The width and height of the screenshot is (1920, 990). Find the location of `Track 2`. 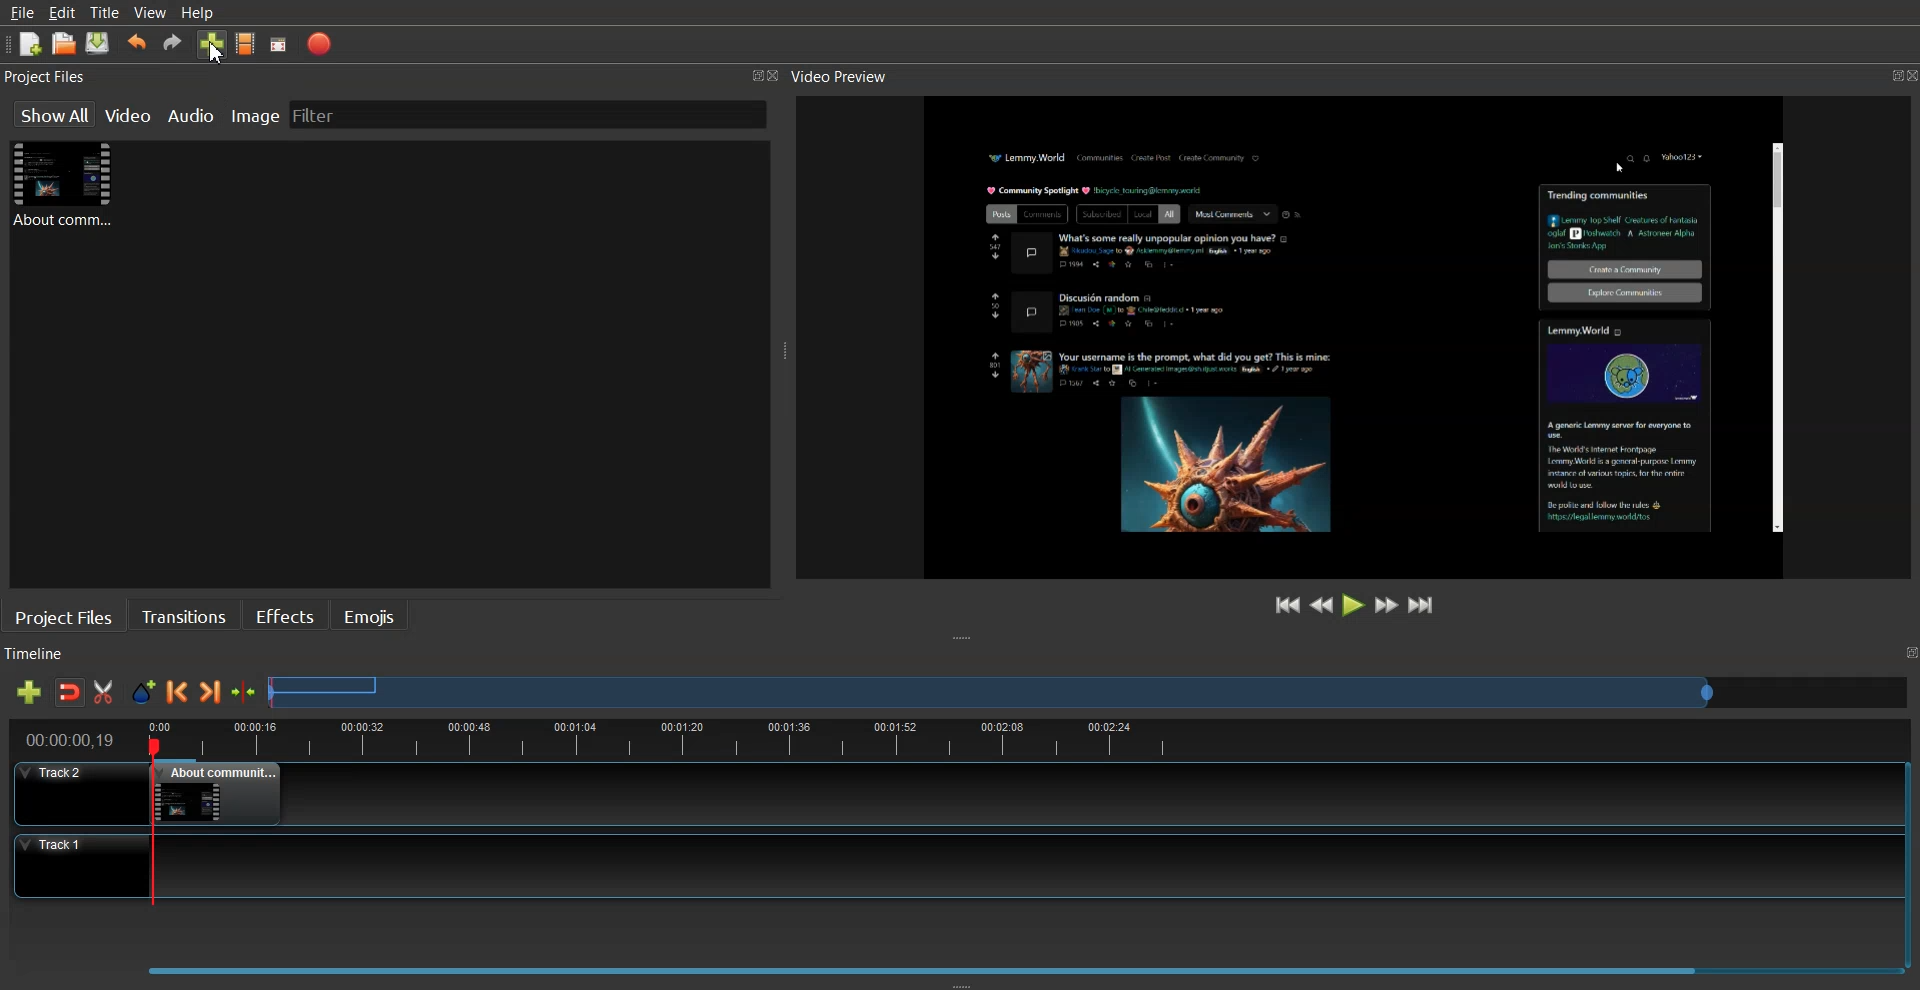

Track 2 is located at coordinates (943, 794).